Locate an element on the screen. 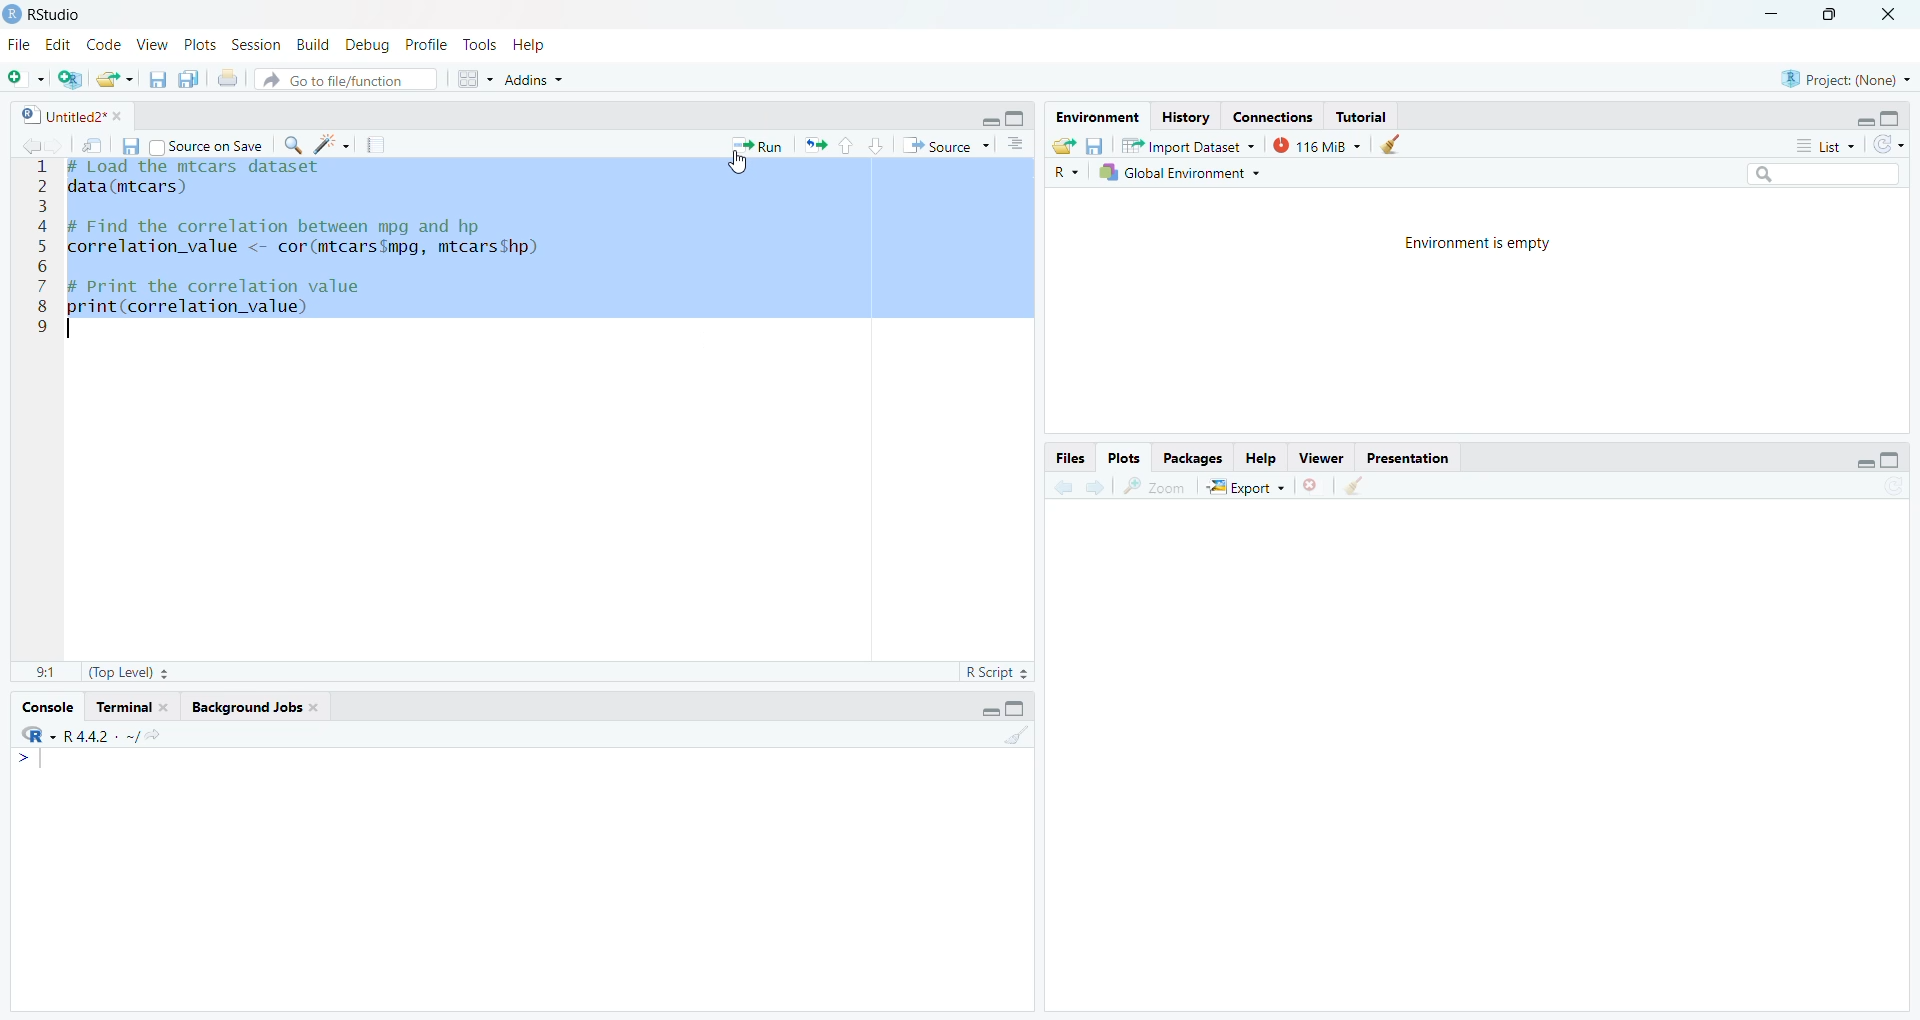 Image resolution: width=1920 pixels, height=1020 pixels. Source on Save is located at coordinates (209, 147).